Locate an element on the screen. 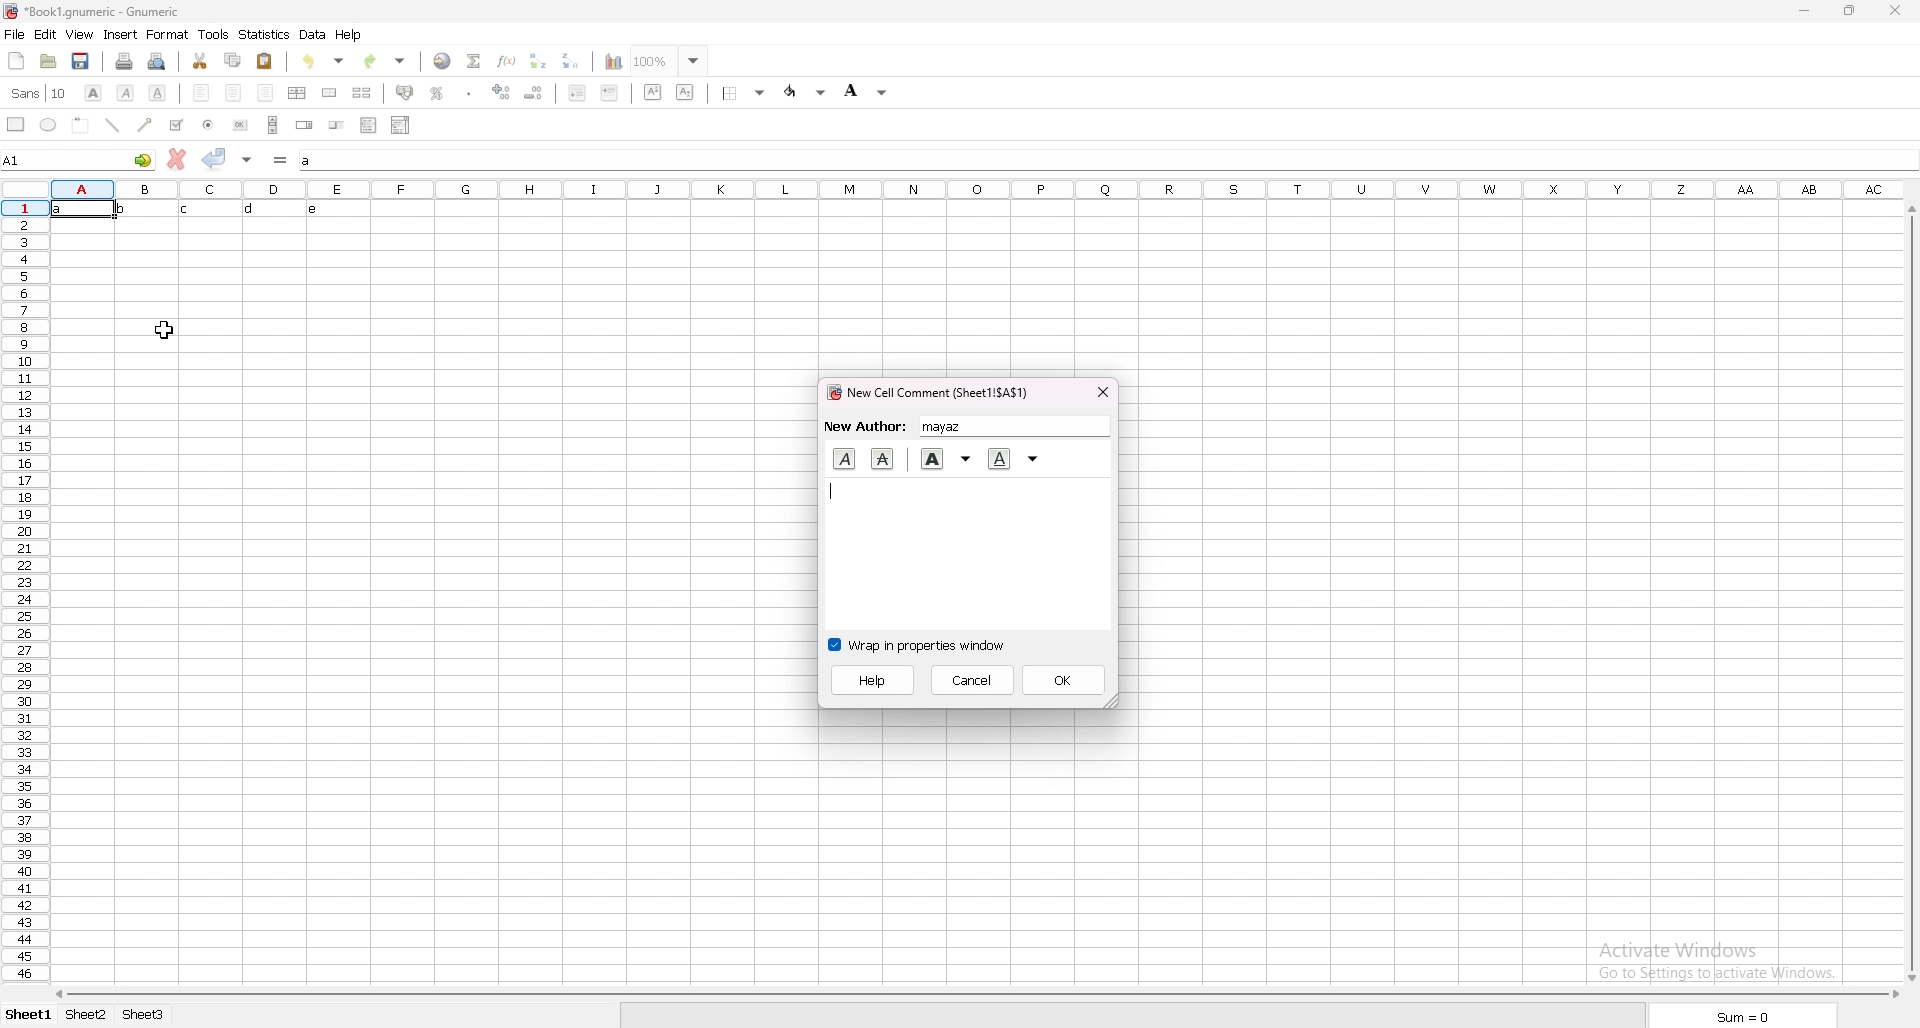  cancel is located at coordinates (974, 679).